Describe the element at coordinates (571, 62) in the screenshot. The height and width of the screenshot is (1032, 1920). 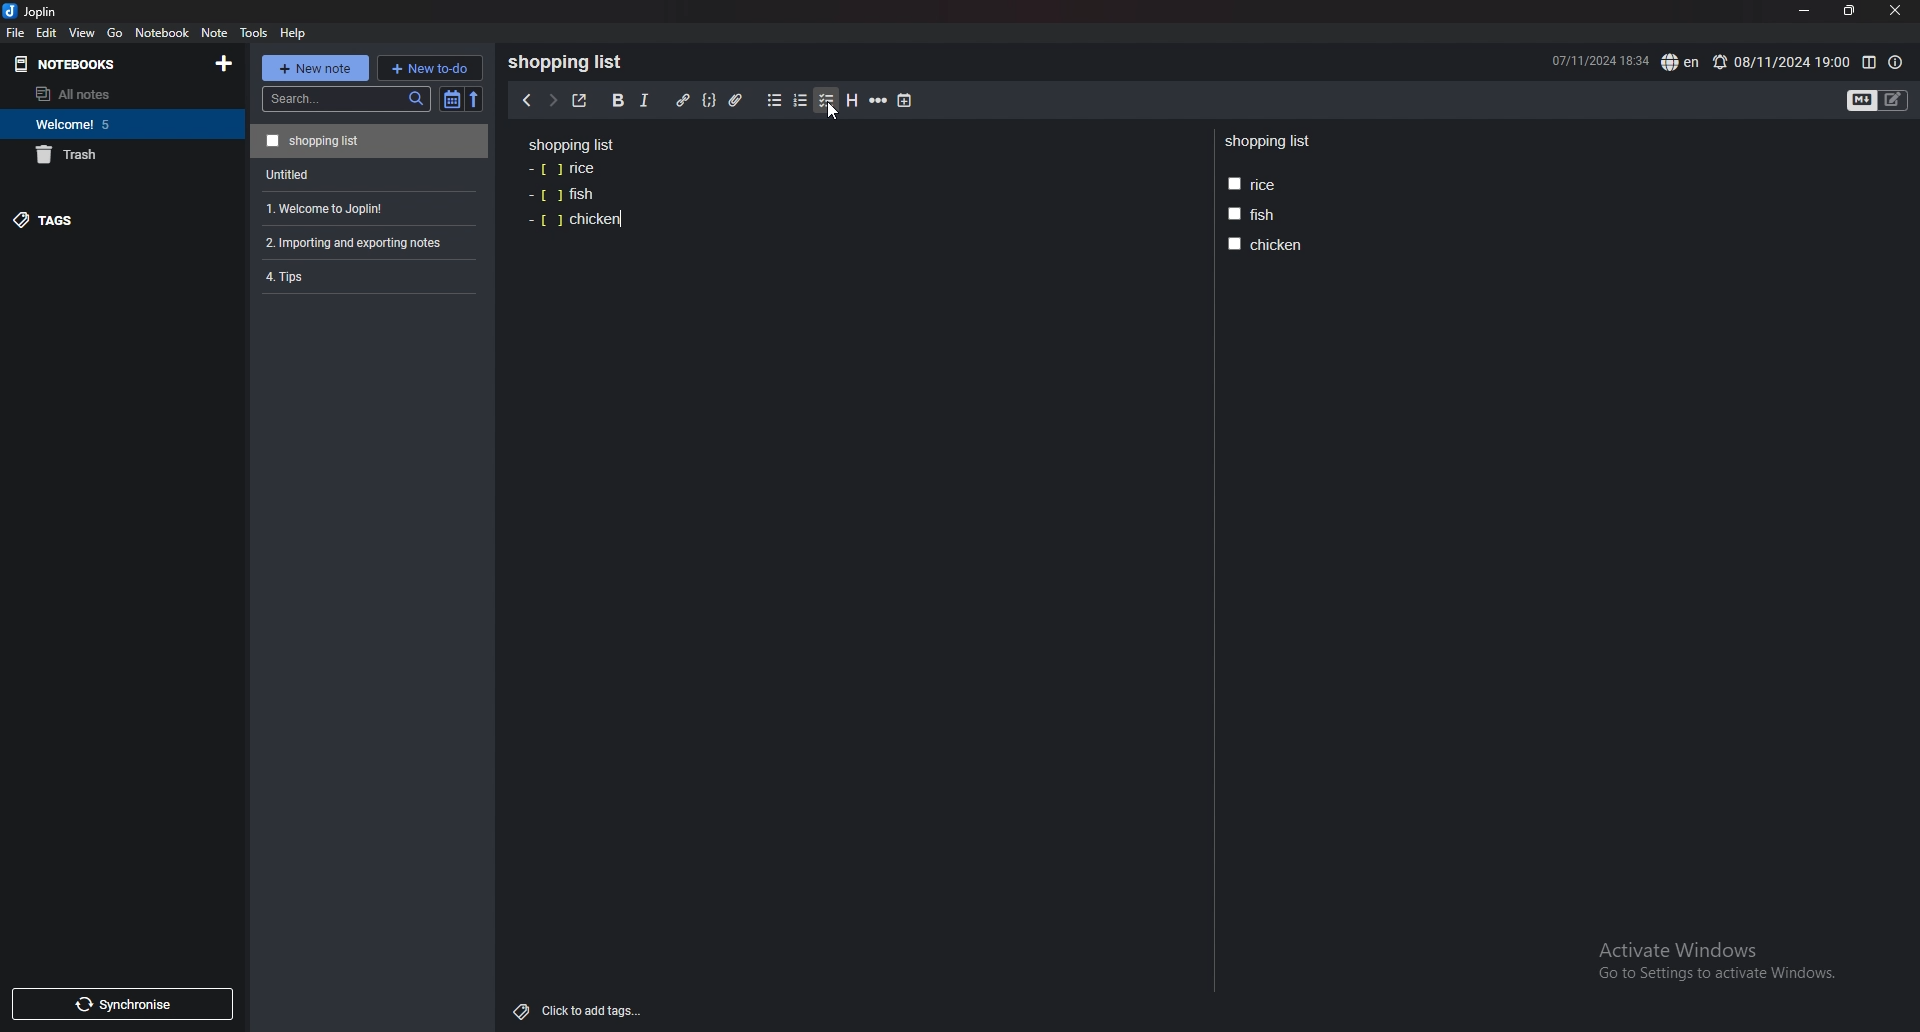
I see `Shopping list` at that location.